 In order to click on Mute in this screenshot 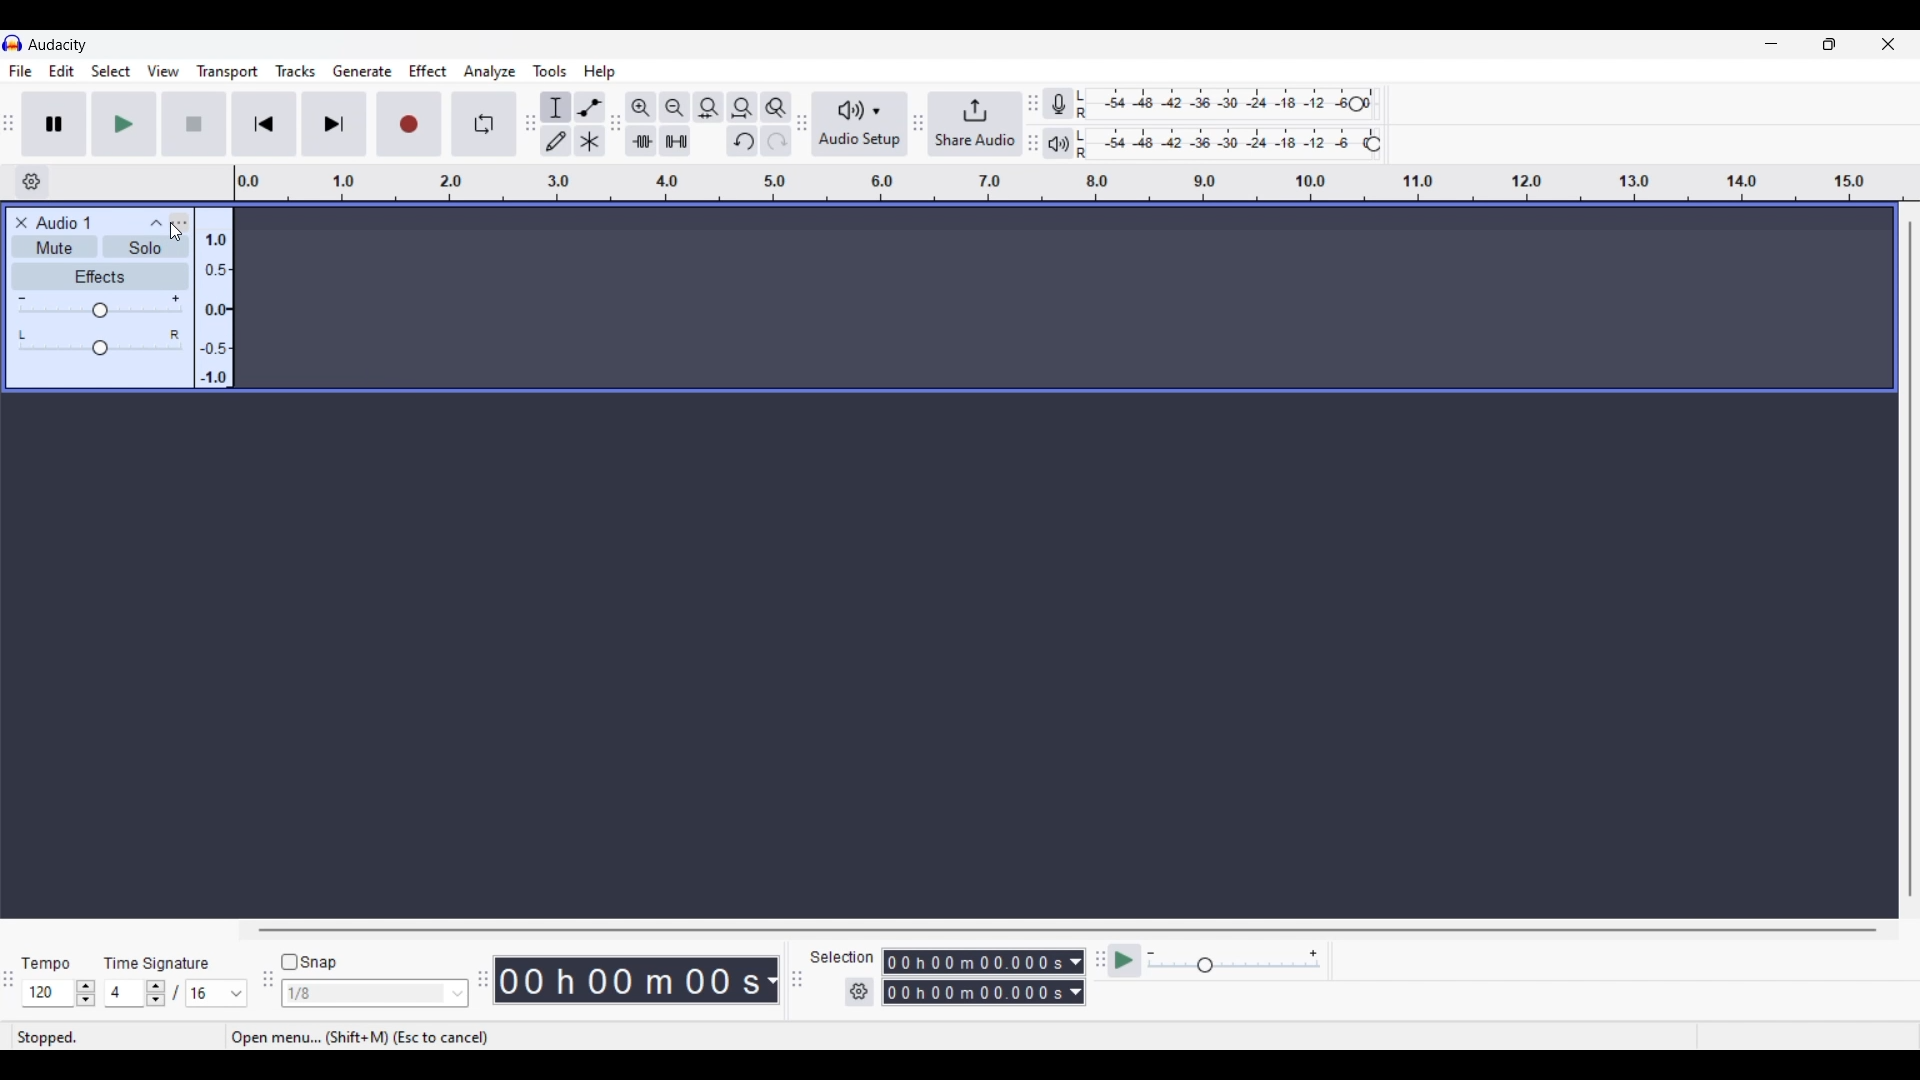, I will do `click(51, 250)`.